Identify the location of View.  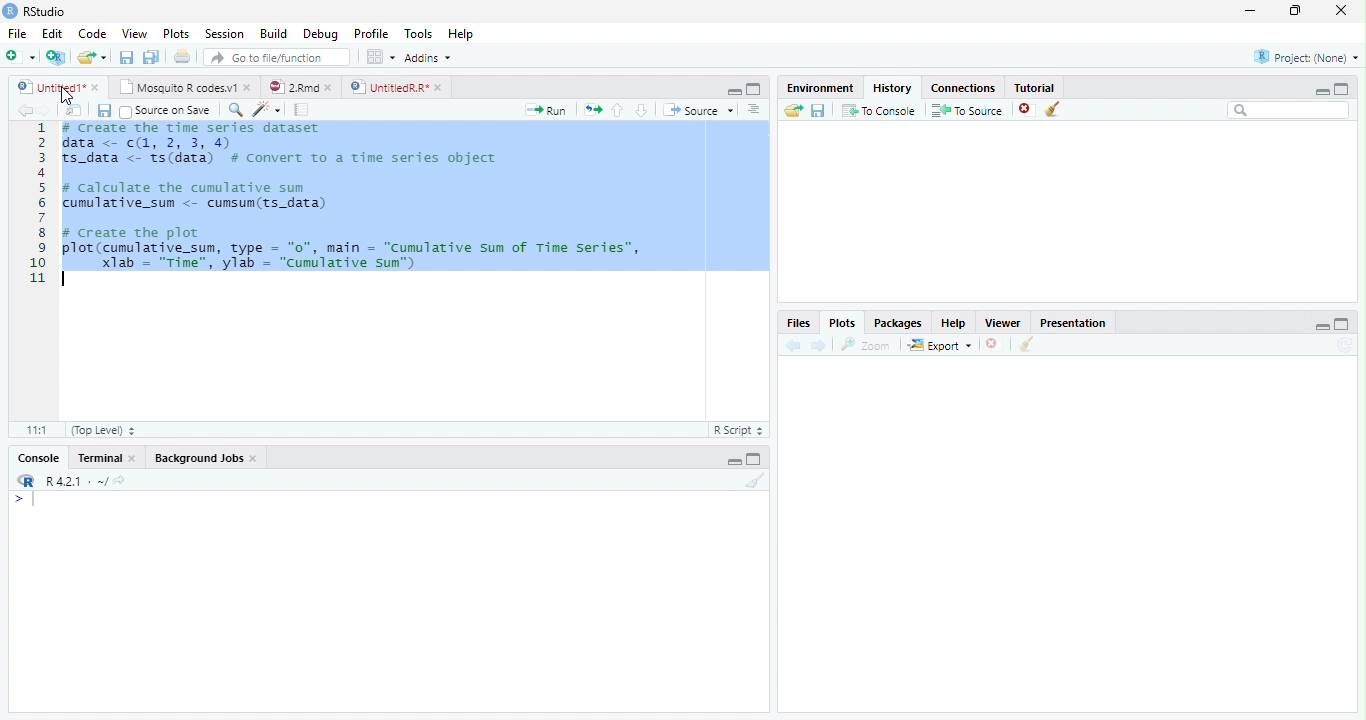
(134, 33).